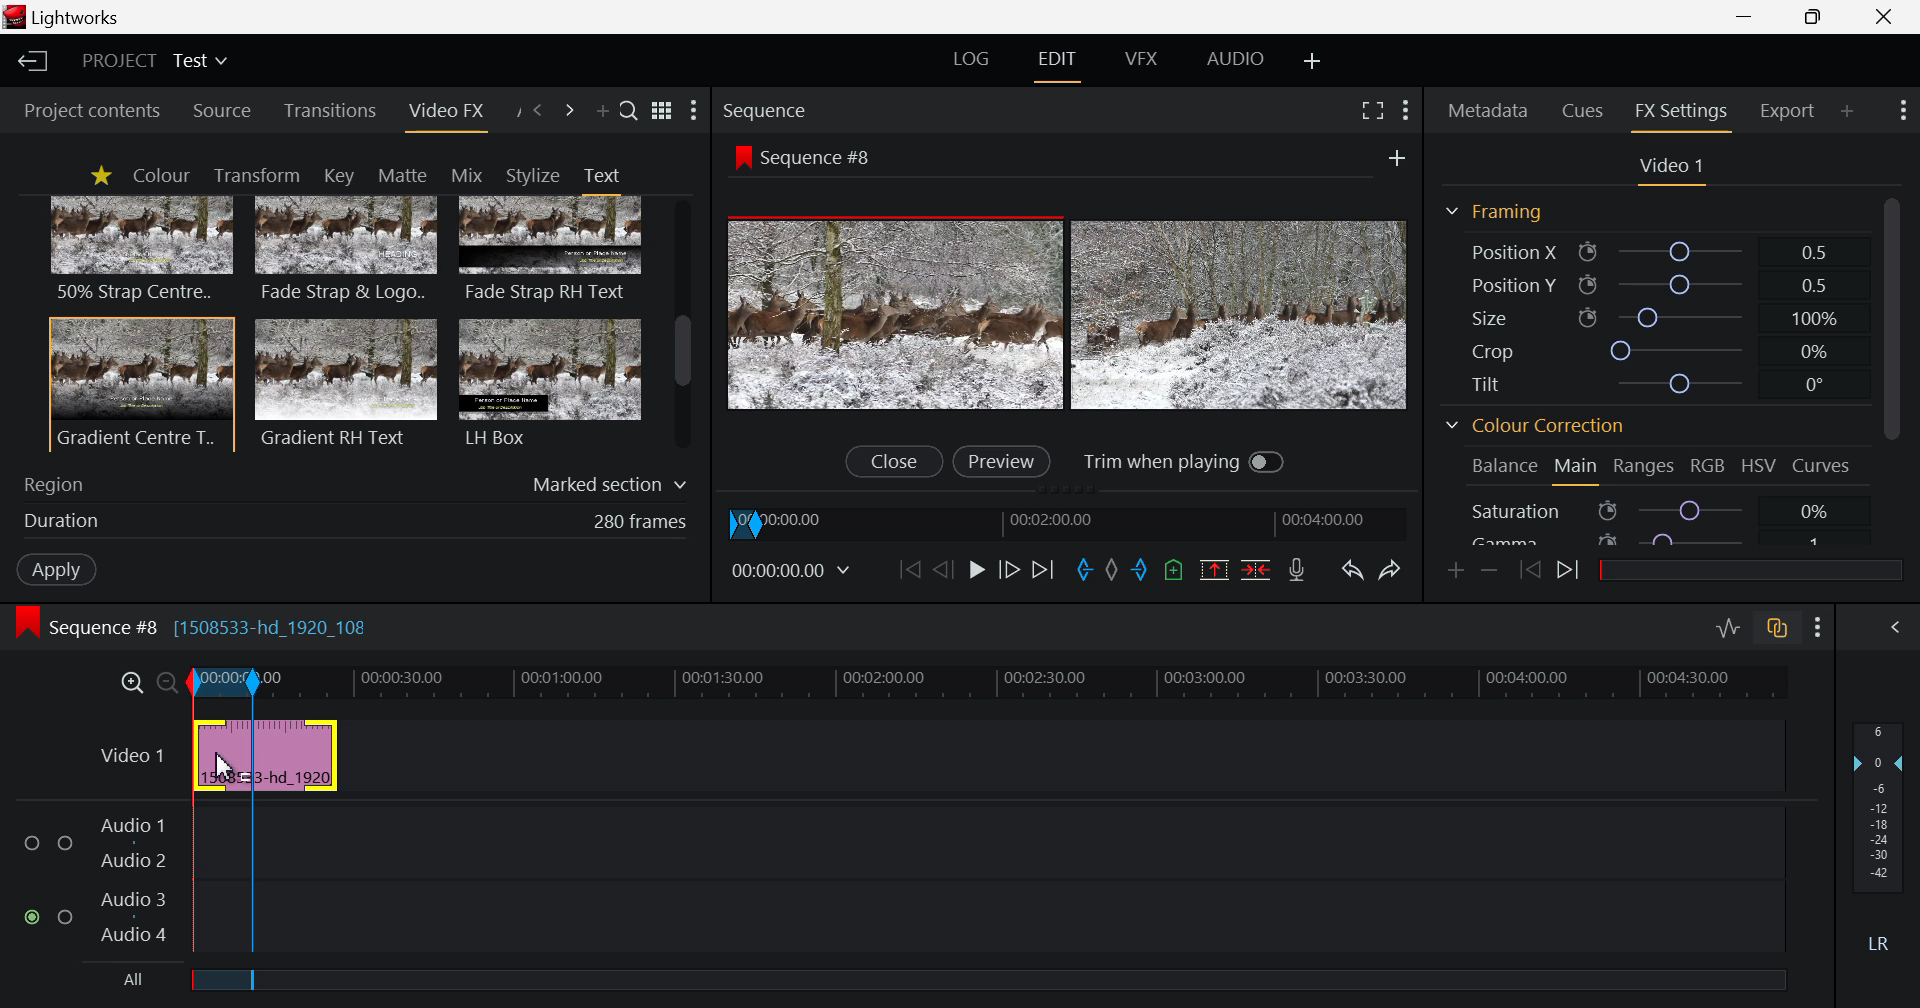 This screenshot has height=1008, width=1920. What do you see at coordinates (206, 626) in the screenshot?
I see `Sequence #8 [1508533-hd_1920_108` at bounding box center [206, 626].